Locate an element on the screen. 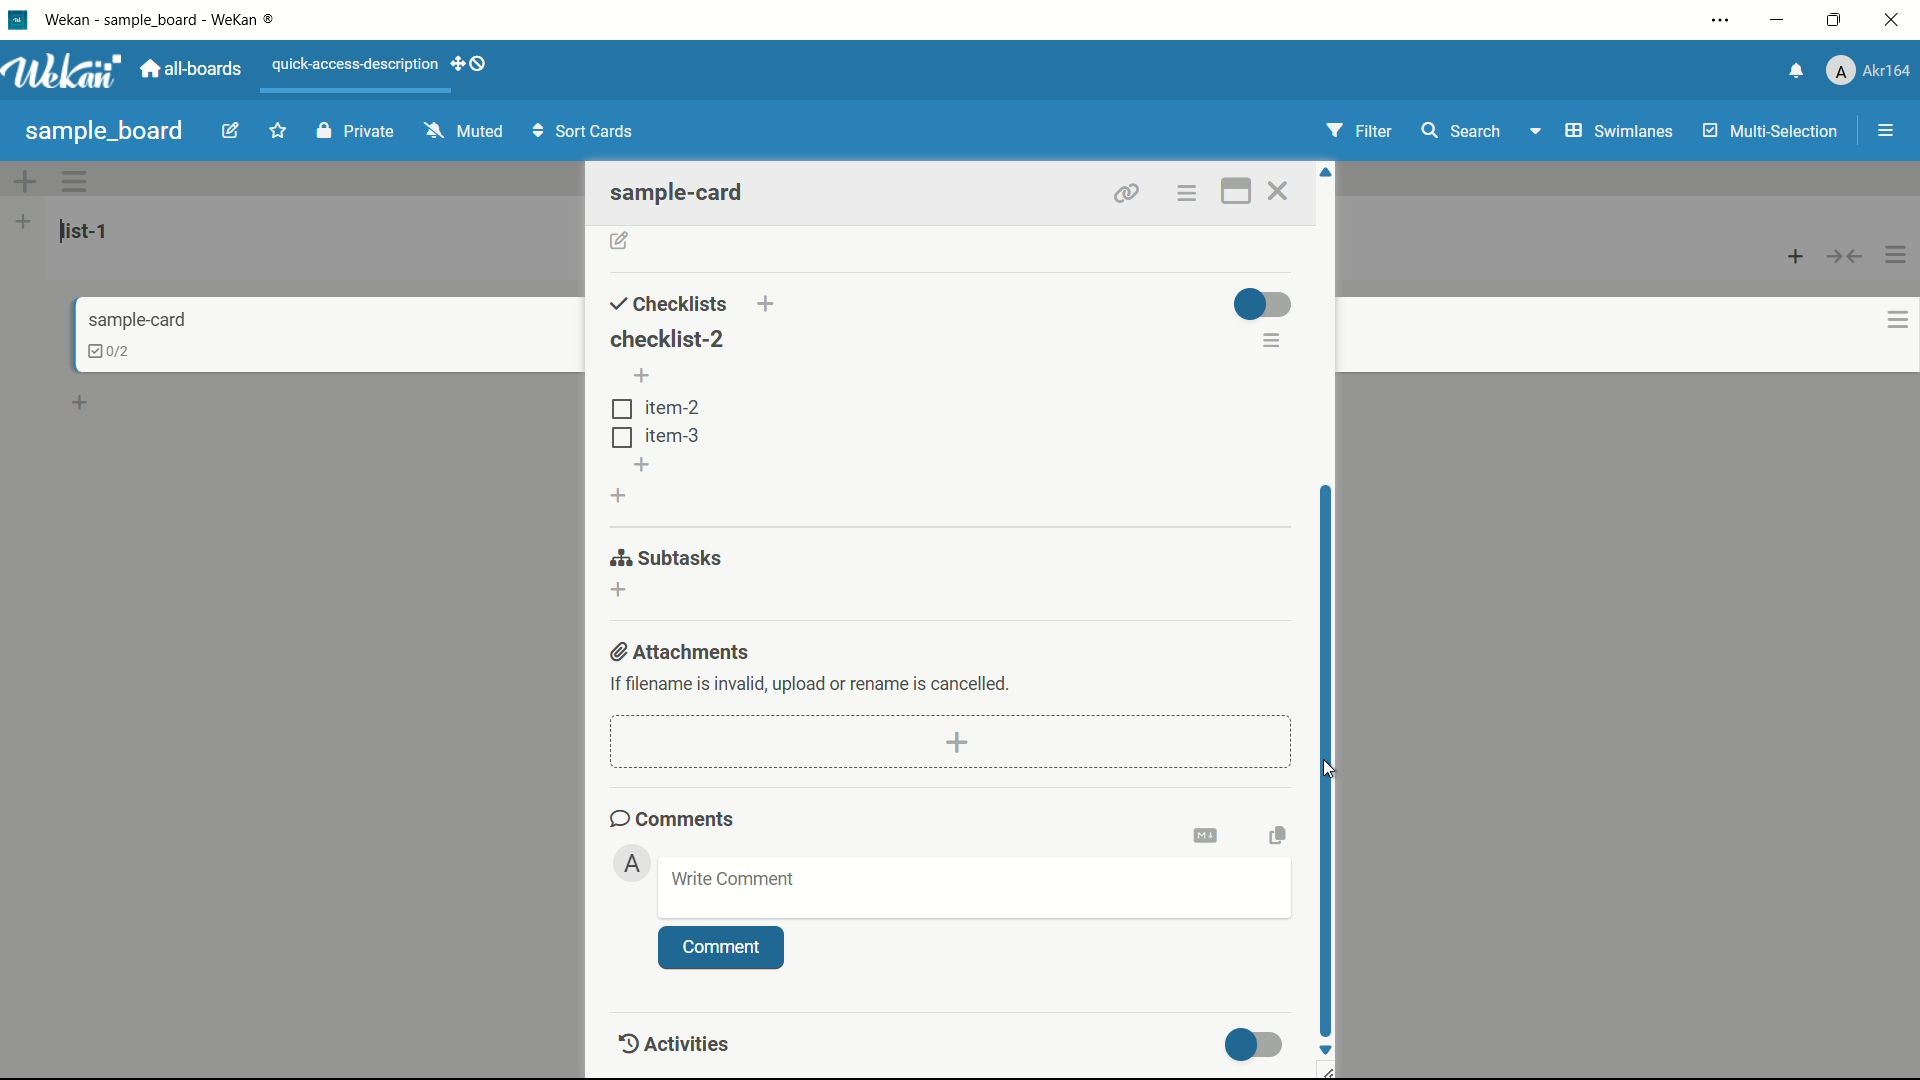  options is located at coordinates (1188, 193).